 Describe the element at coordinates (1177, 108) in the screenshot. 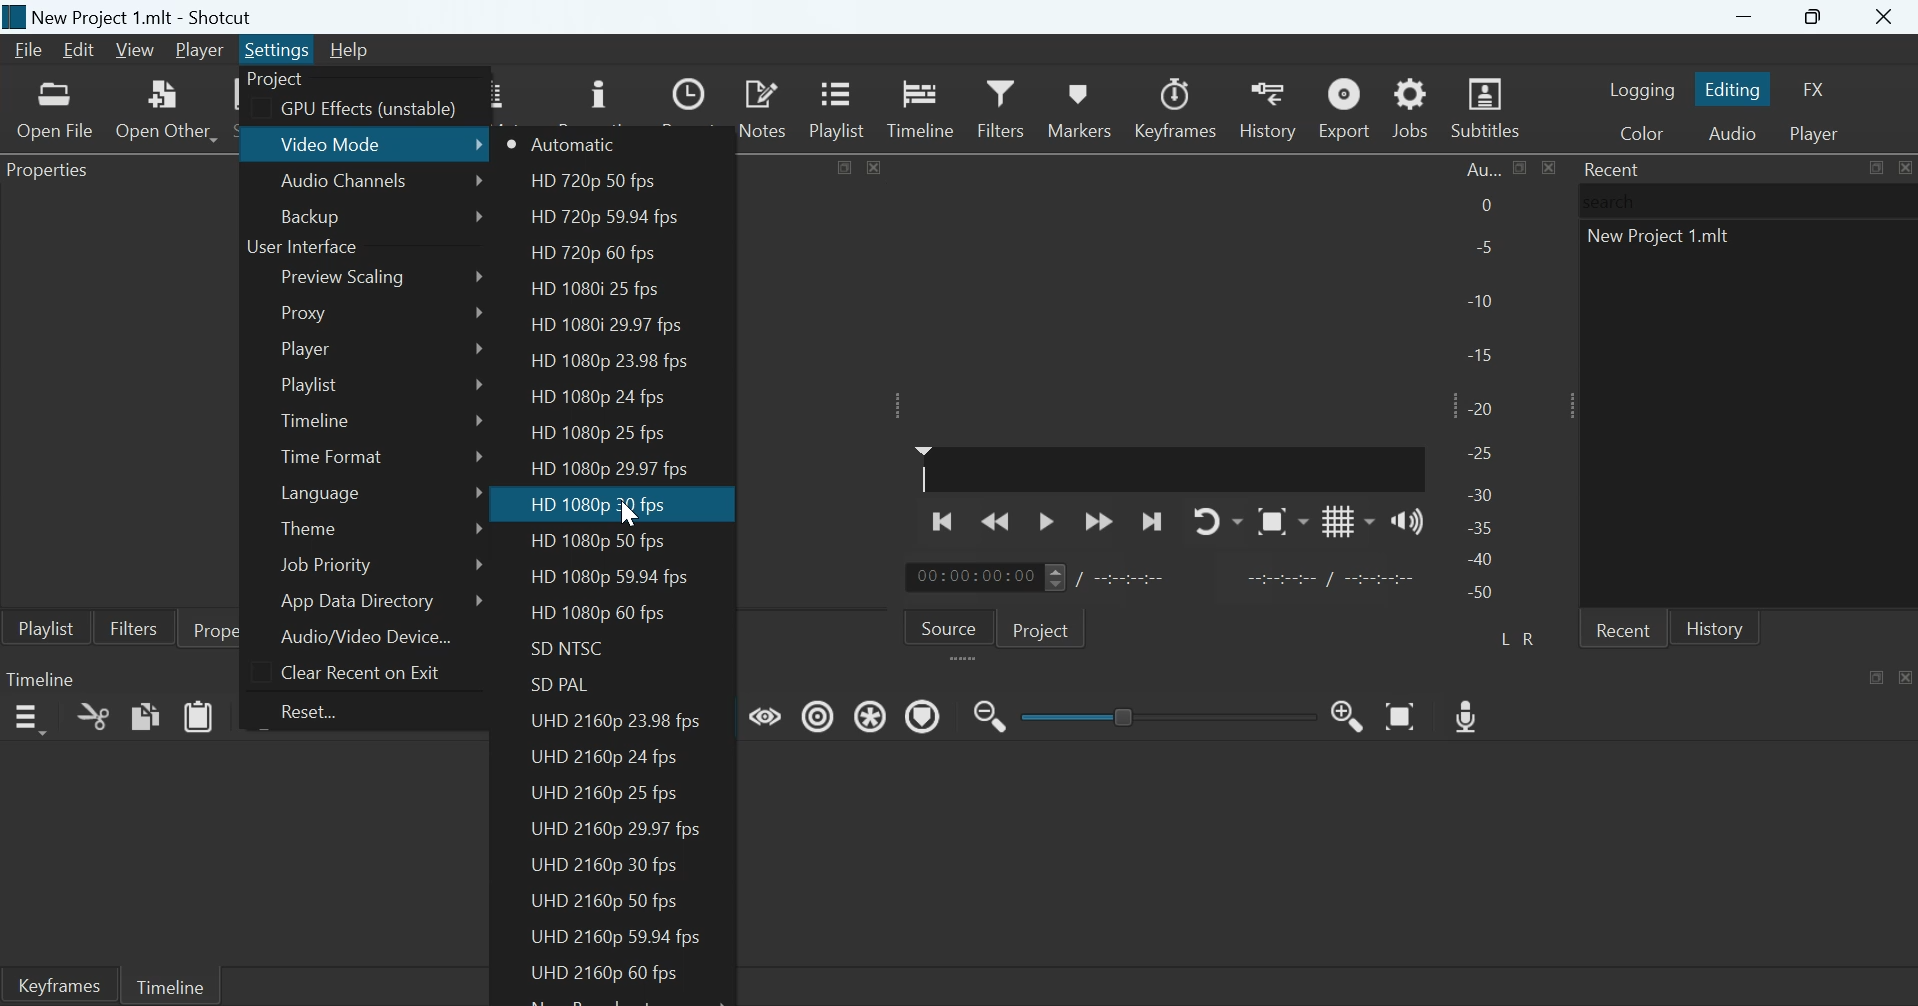

I see `Keyframes` at that location.